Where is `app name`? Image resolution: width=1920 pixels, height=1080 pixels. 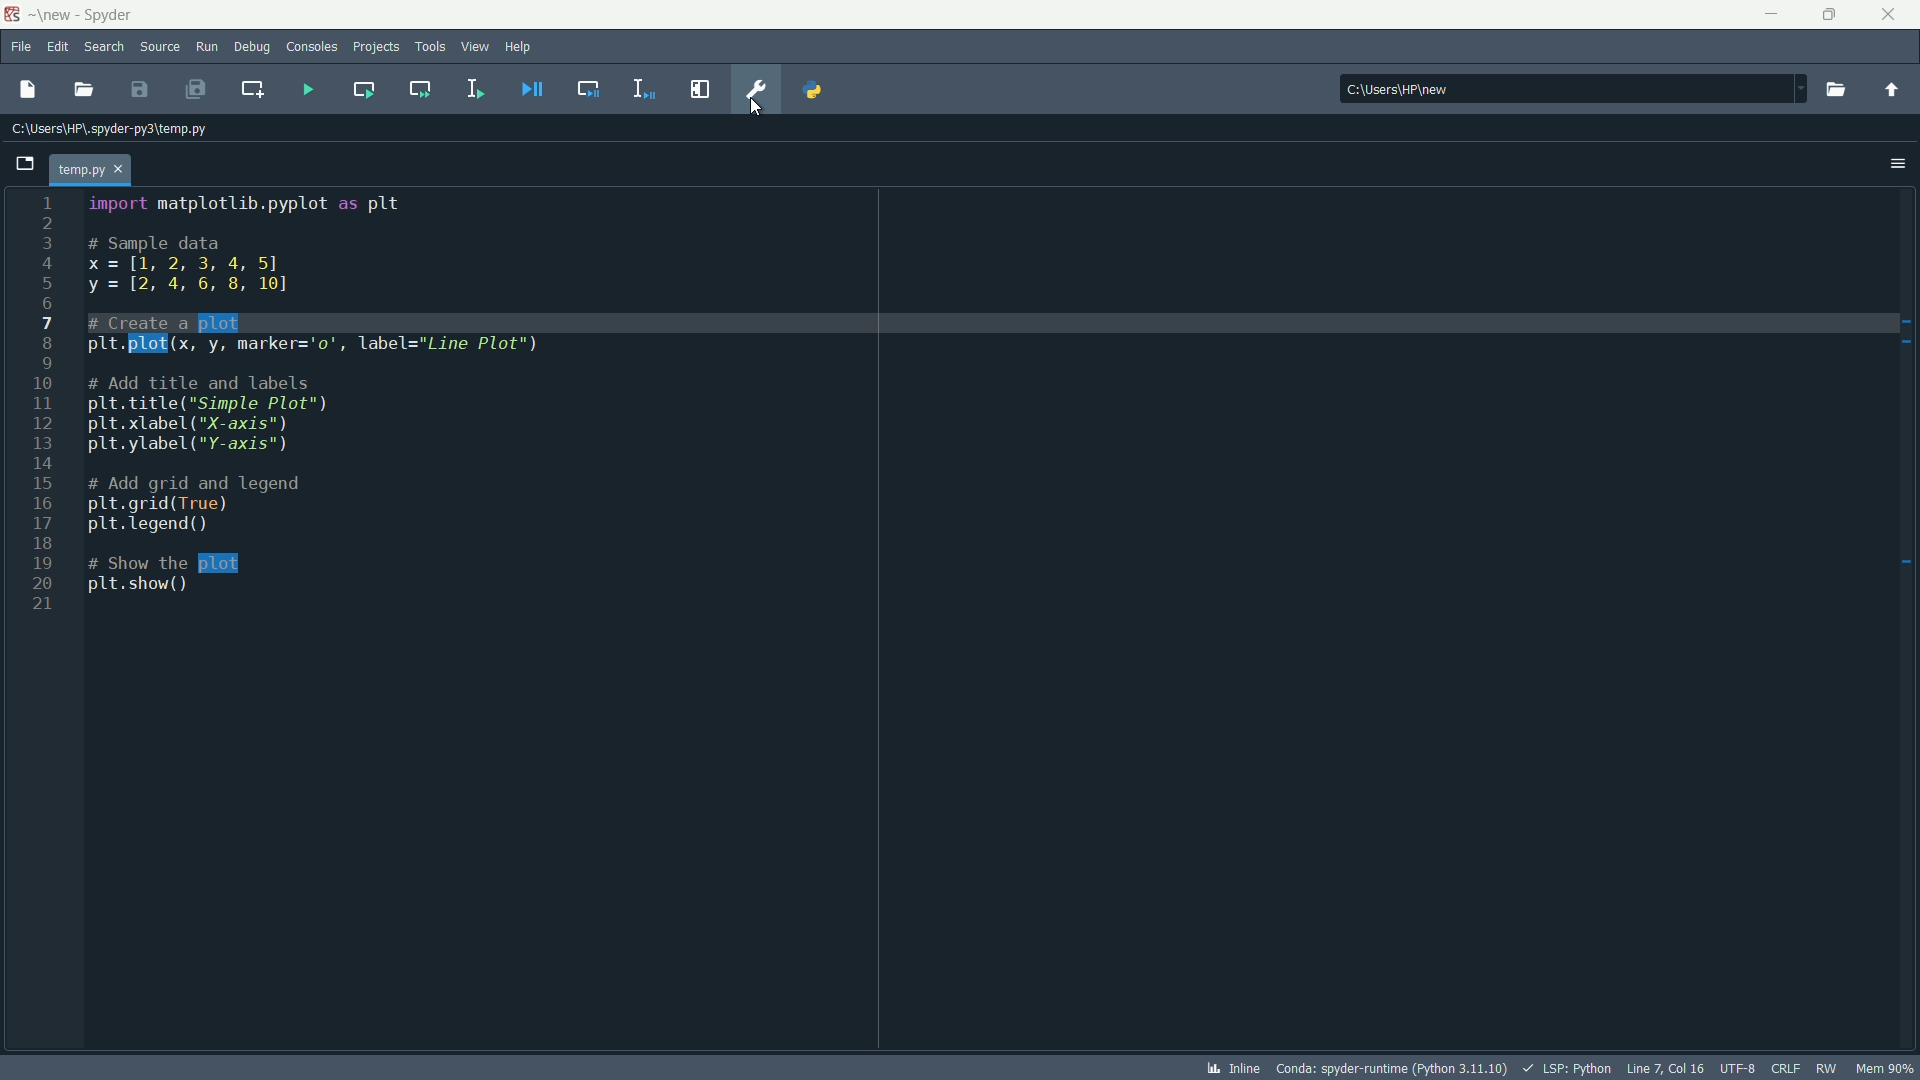
app name is located at coordinates (111, 16).